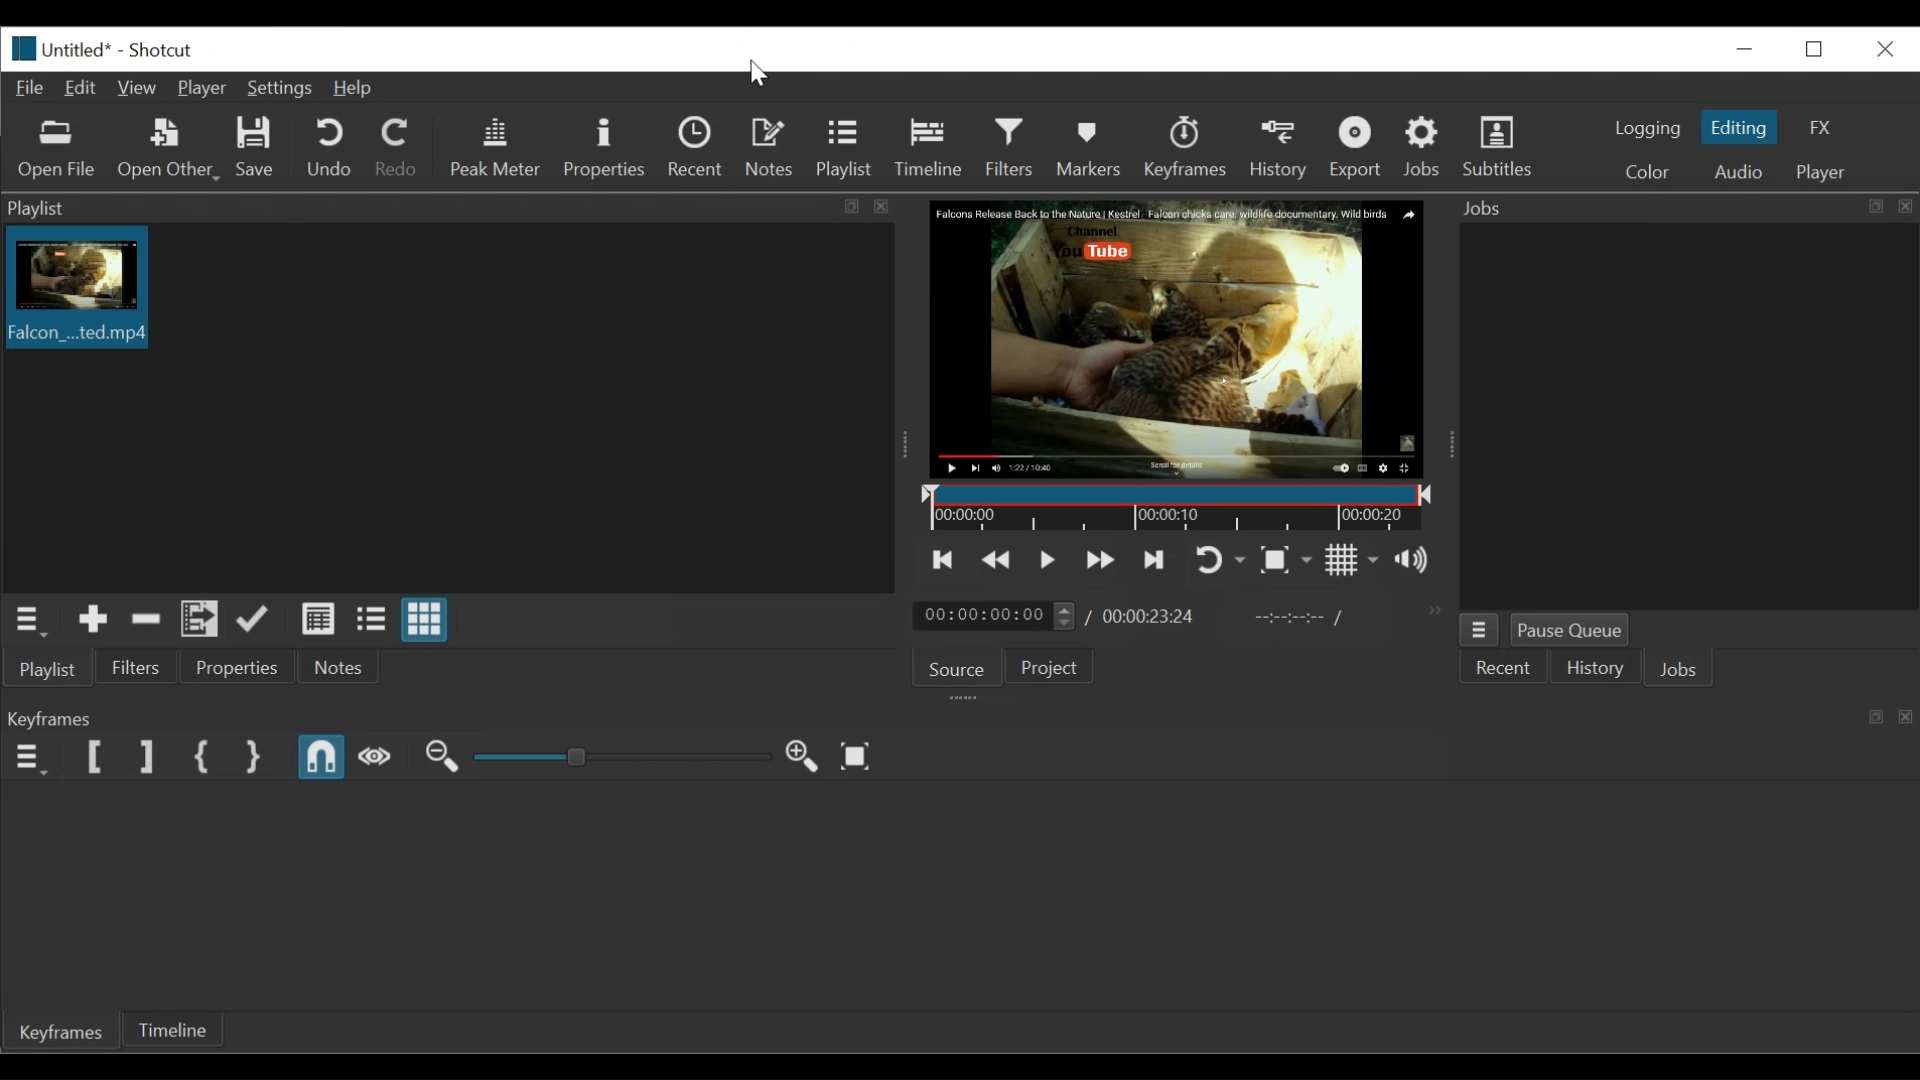  I want to click on Set Filter First, so click(95, 759).